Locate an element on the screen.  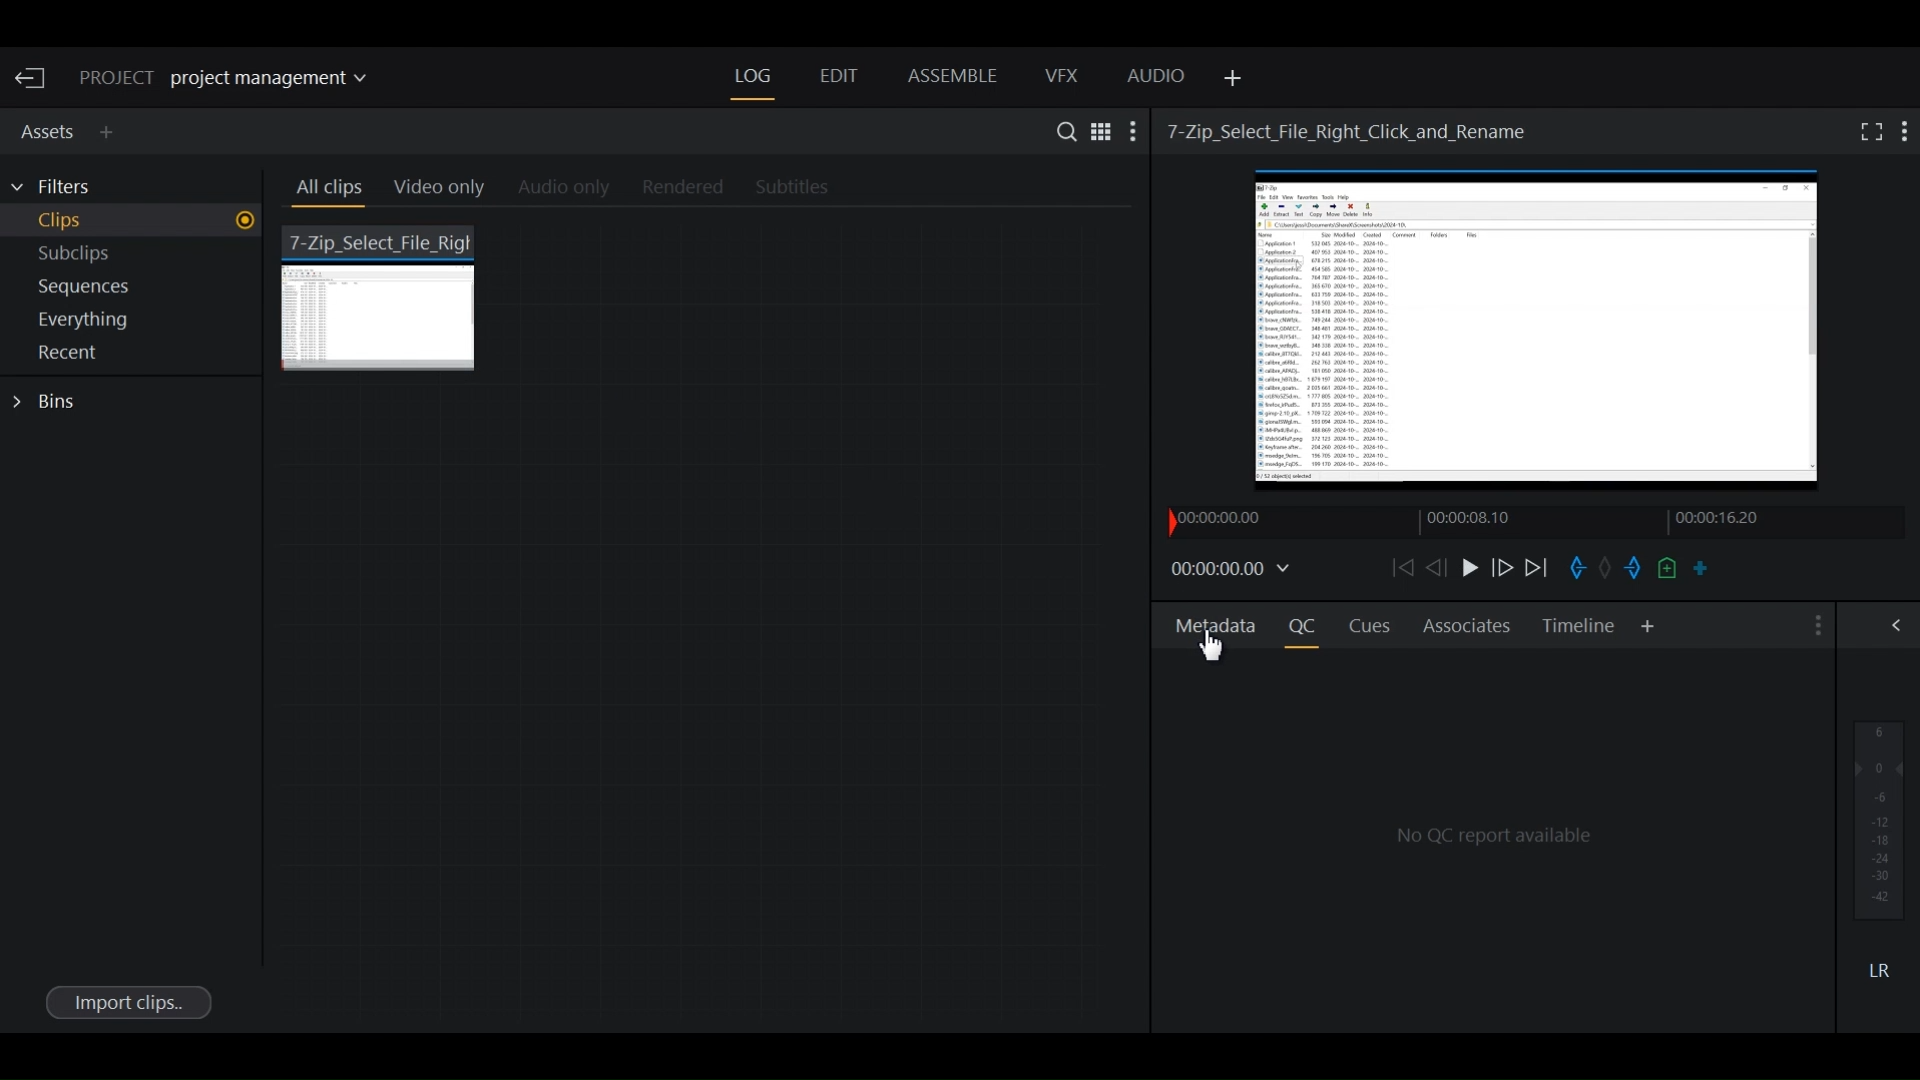
Video Only is located at coordinates (448, 191).